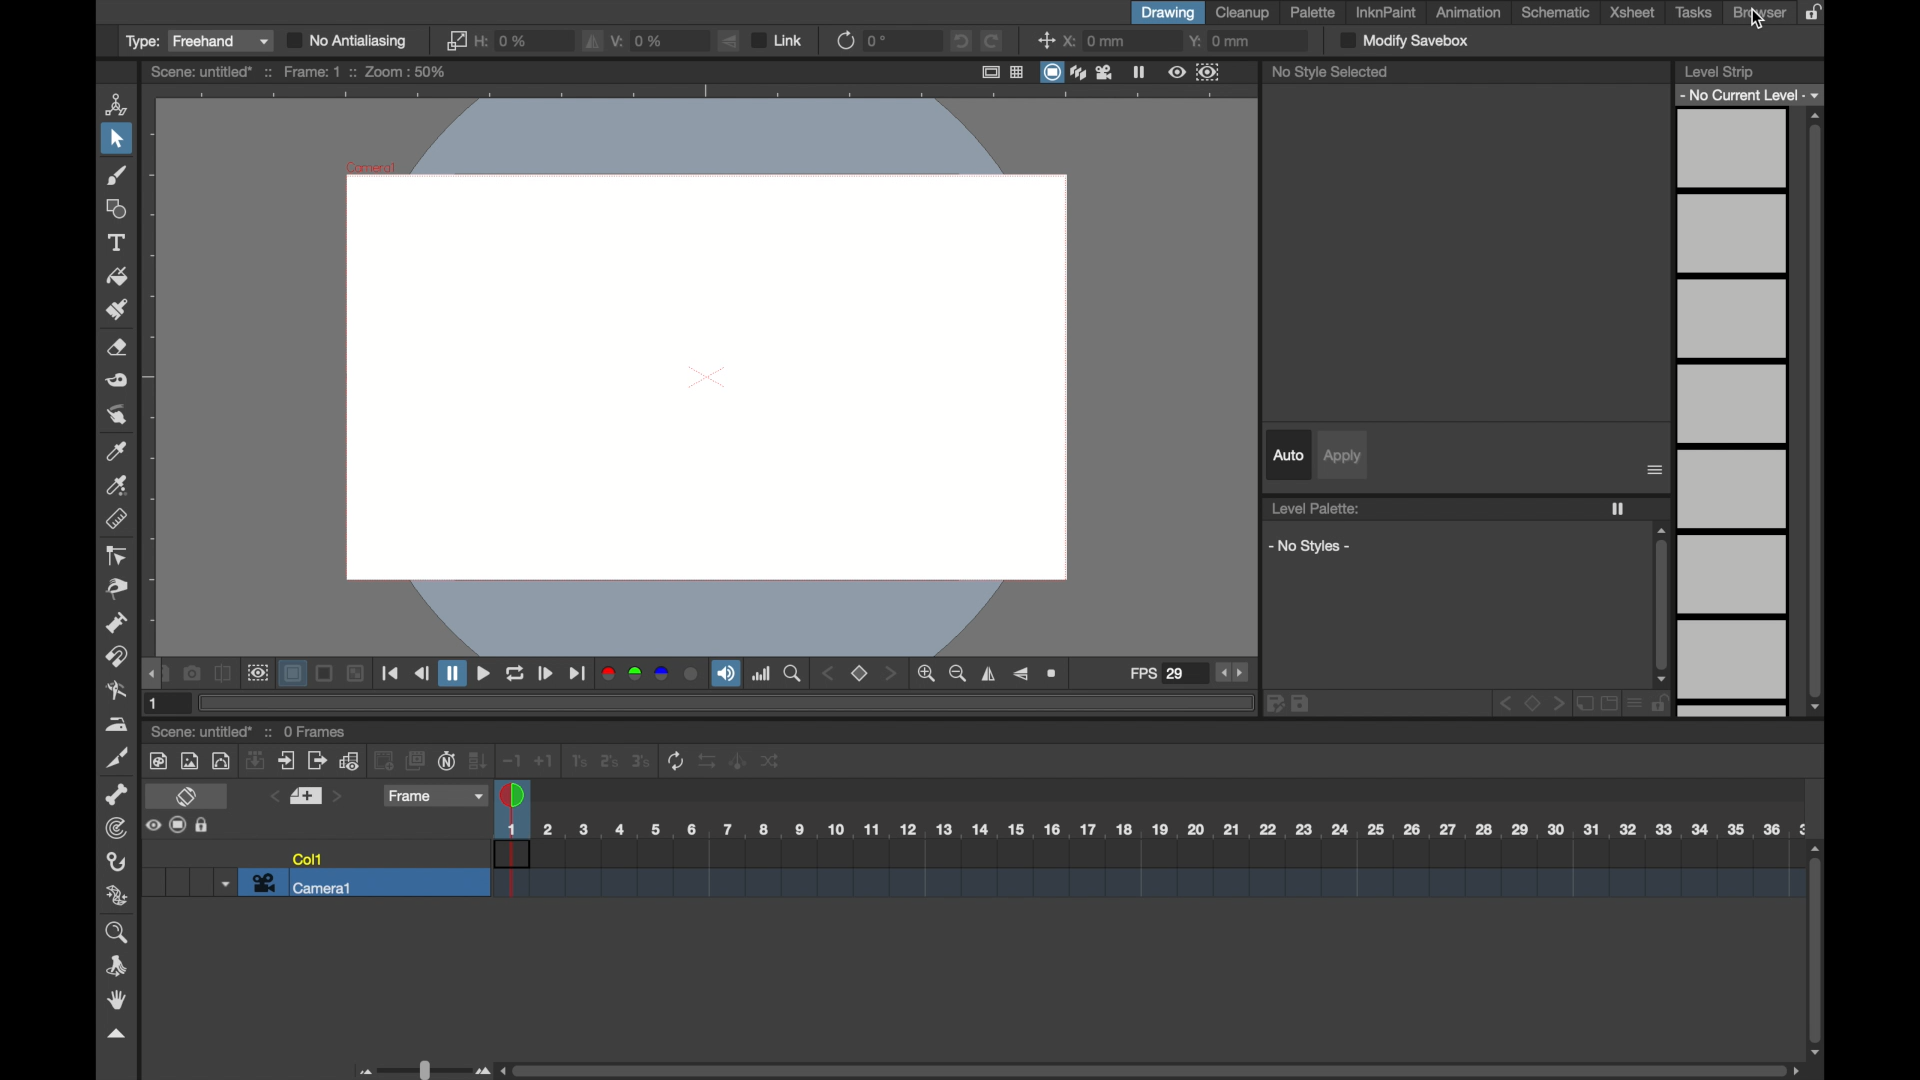 Image resolution: width=1920 pixels, height=1080 pixels. I want to click on screen, so click(1050, 73).